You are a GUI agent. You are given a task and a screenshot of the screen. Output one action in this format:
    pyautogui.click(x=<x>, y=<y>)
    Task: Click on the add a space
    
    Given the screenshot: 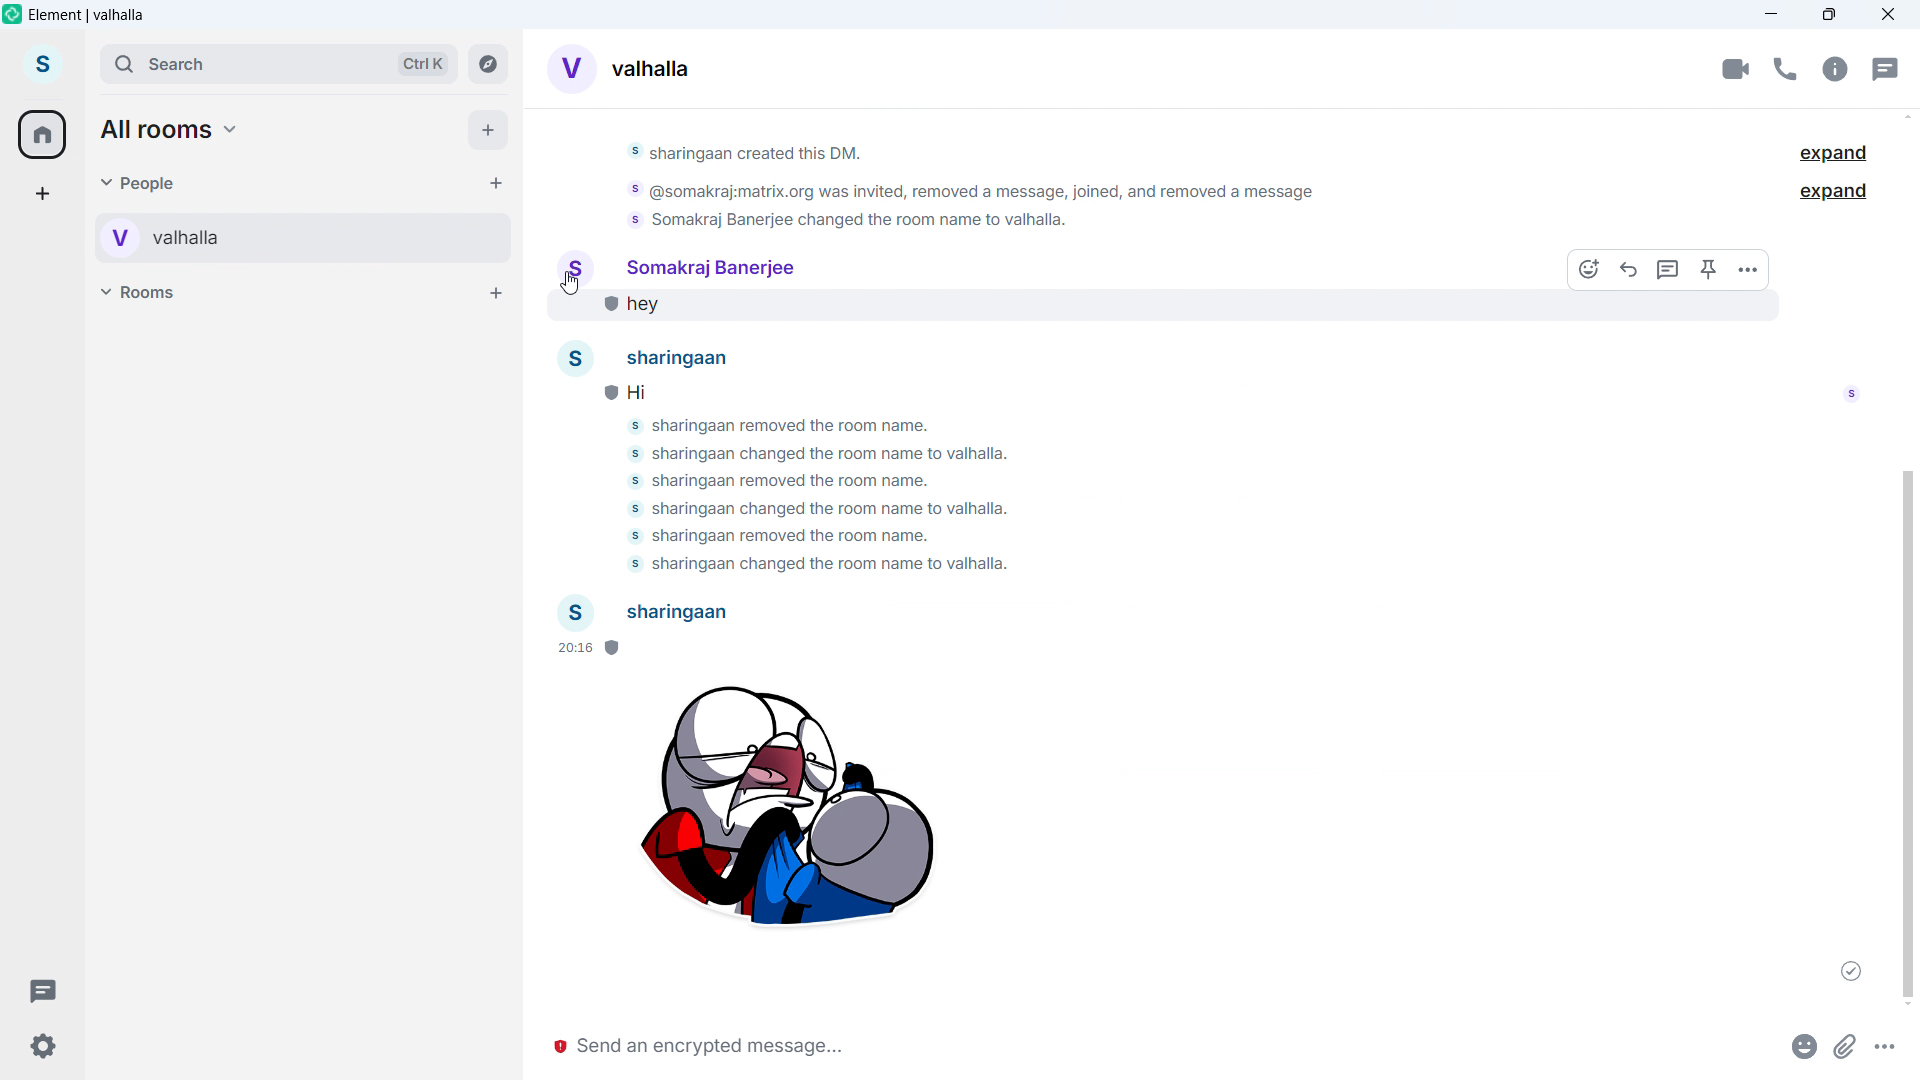 What is the action you would take?
    pyautogui.click(x=42, y=194)
    